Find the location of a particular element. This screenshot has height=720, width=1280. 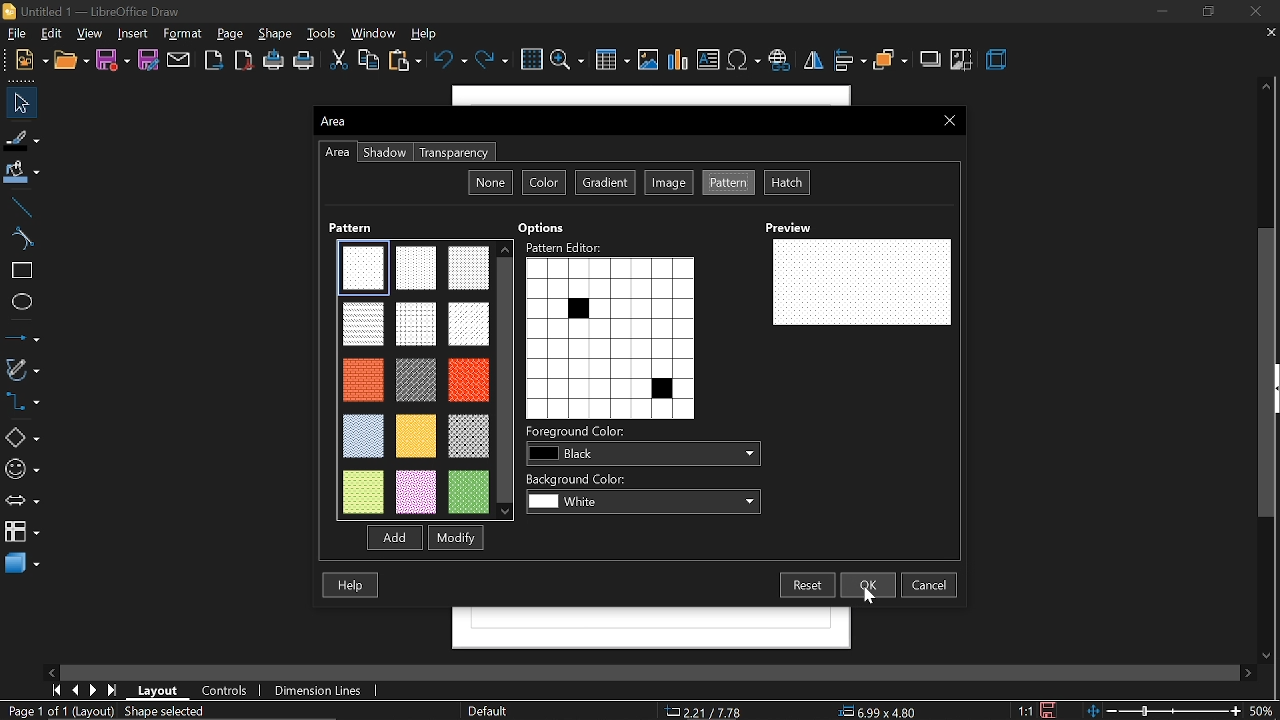

shadow is located at coordinates (928, 58).